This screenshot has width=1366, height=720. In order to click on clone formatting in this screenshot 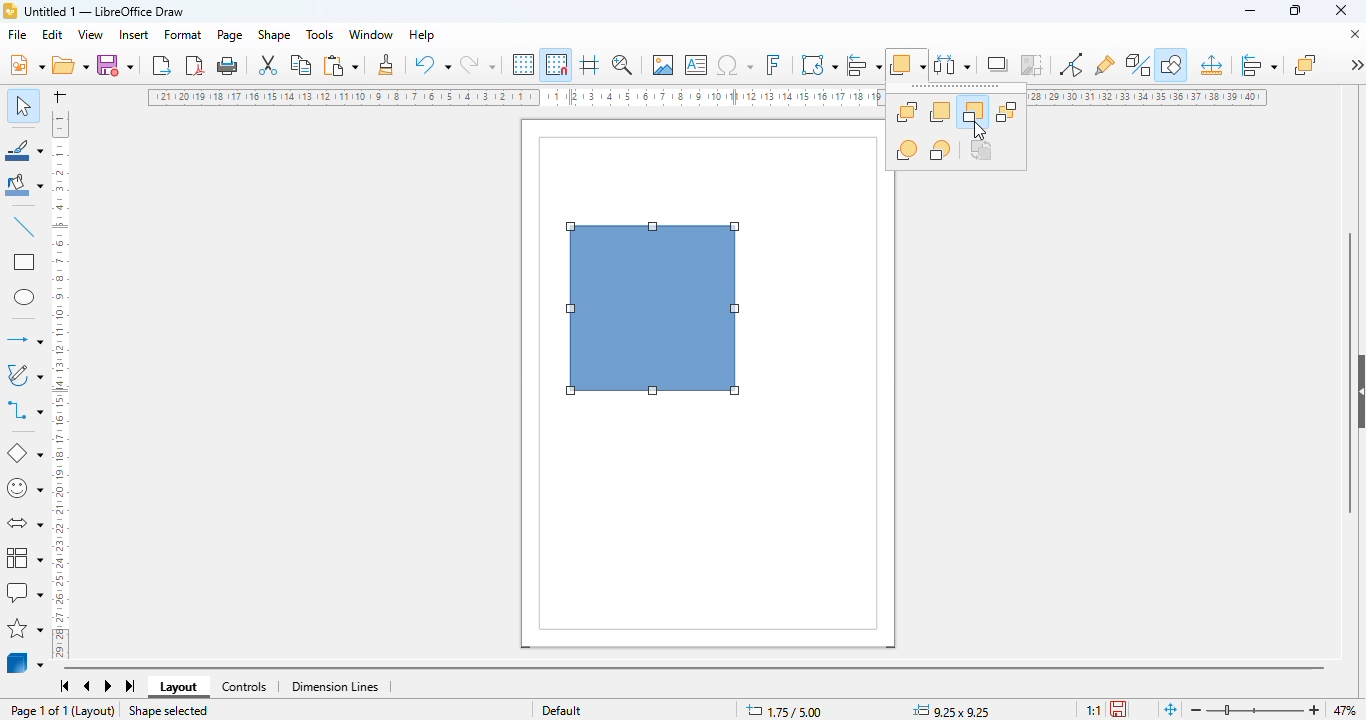, I will do `click(386, 64)`.